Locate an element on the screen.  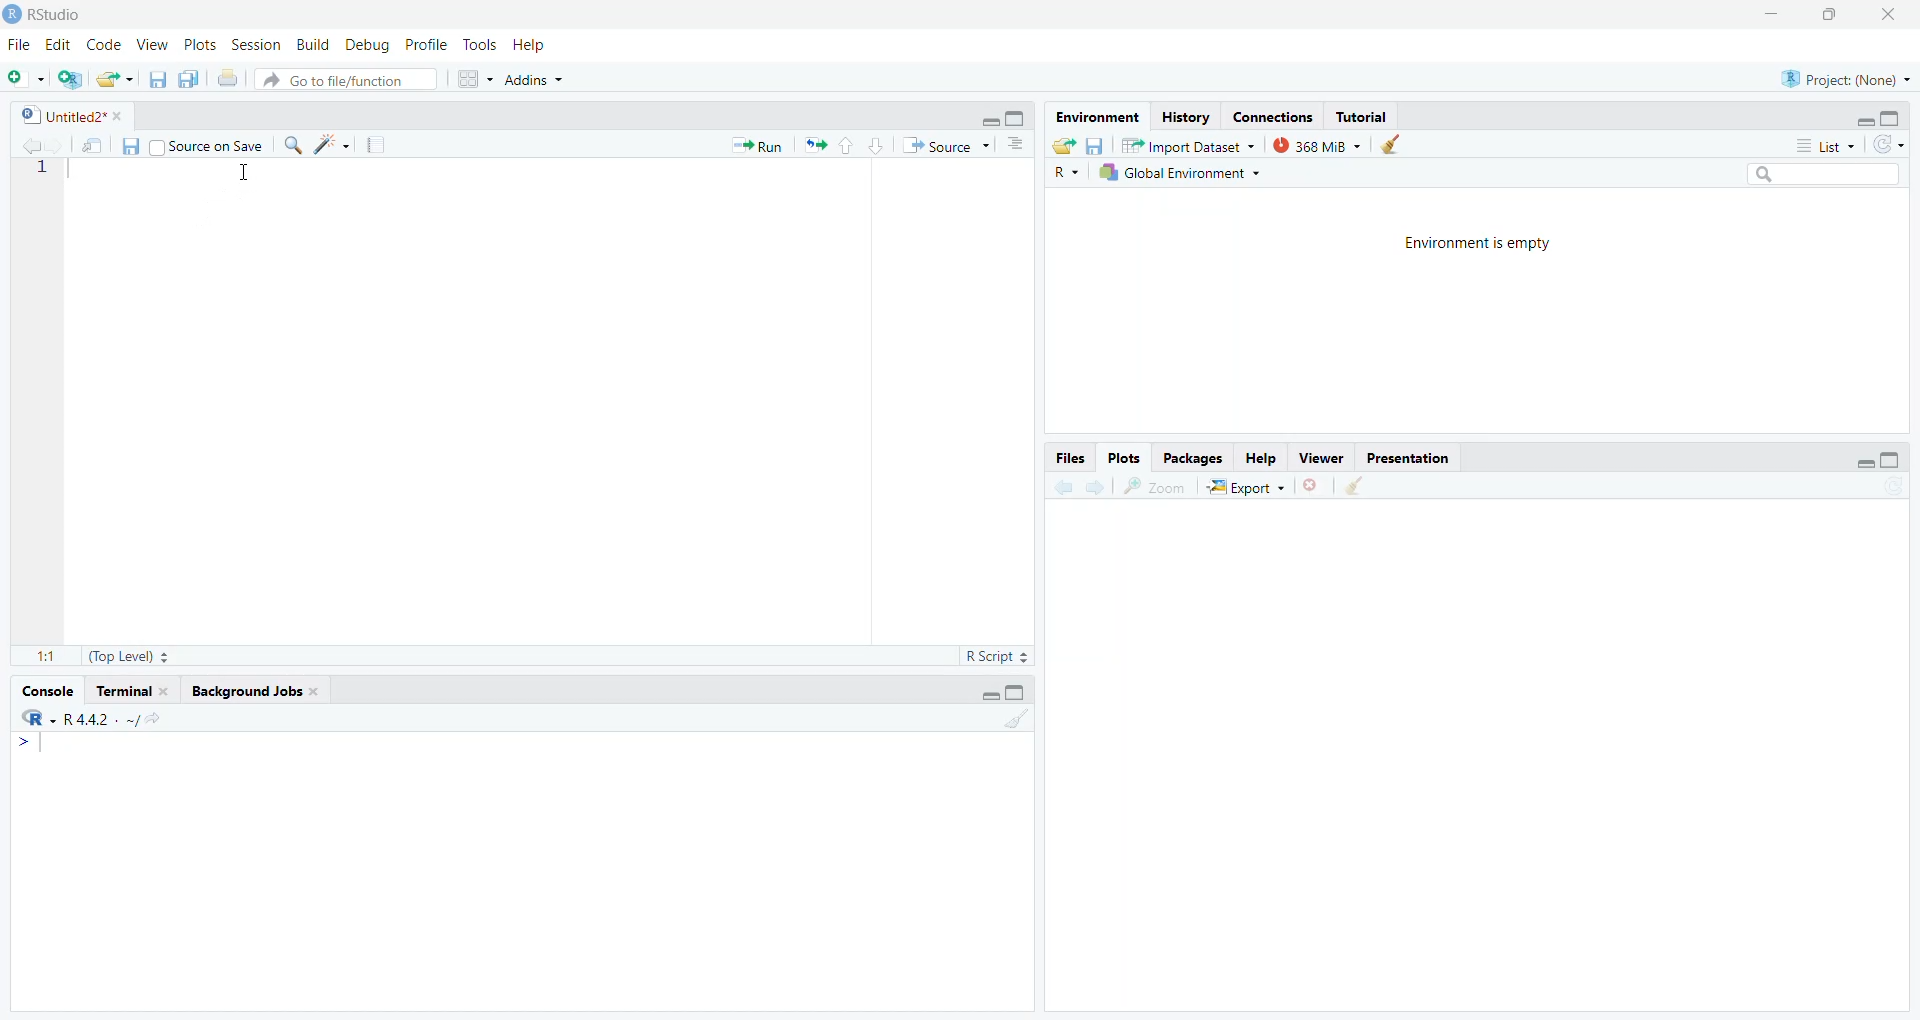
| Debug is located at coordinates (370, 46).